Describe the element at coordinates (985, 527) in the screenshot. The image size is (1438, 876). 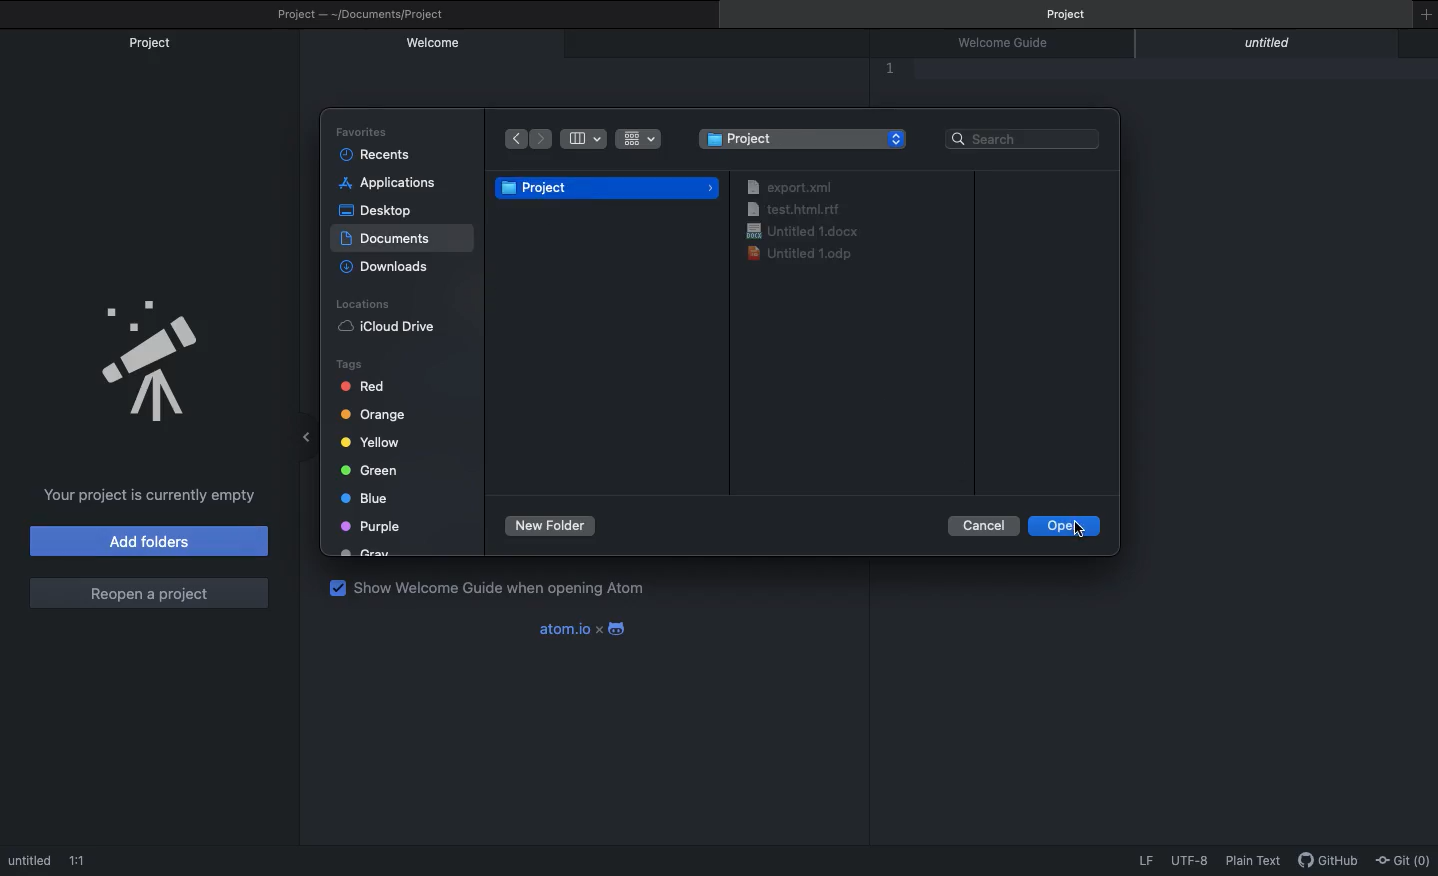
I see `Cancel ` at that location.